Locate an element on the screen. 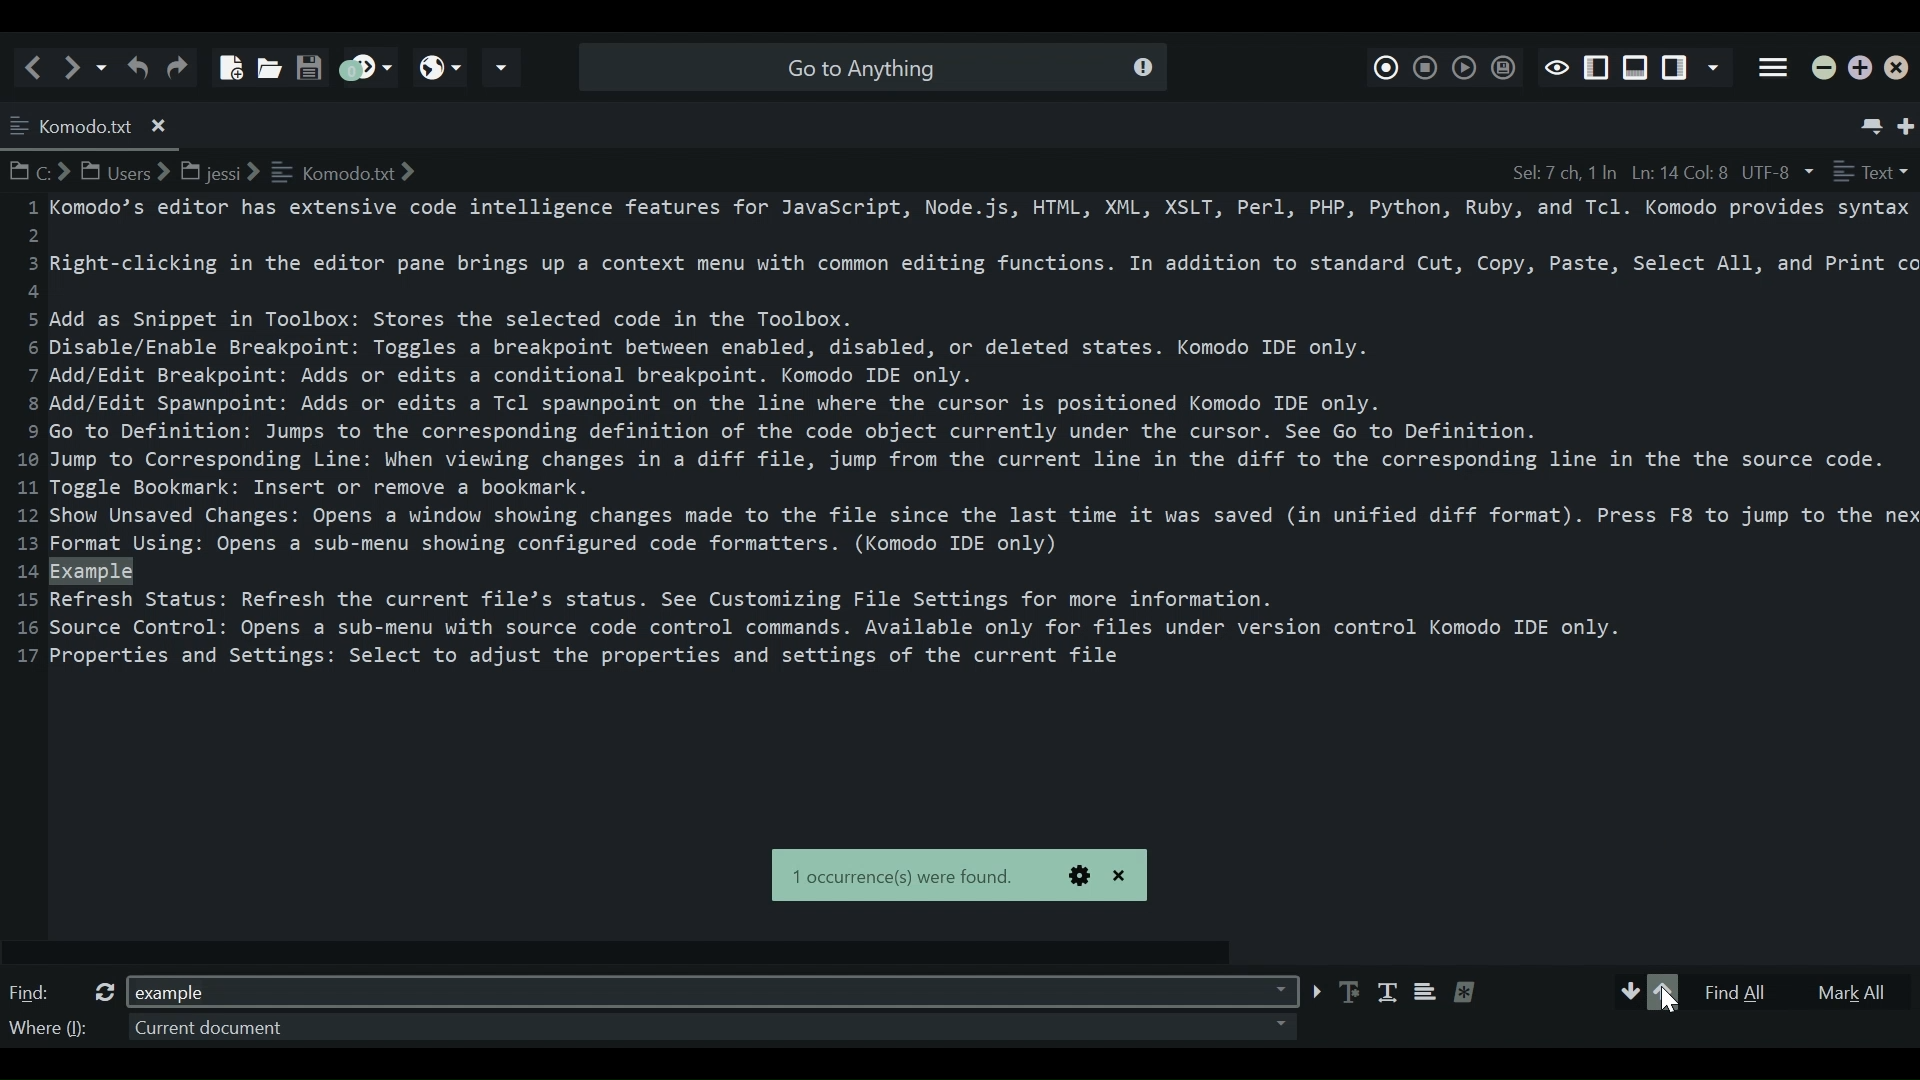  Share current file is located at coordinates (502, 68).